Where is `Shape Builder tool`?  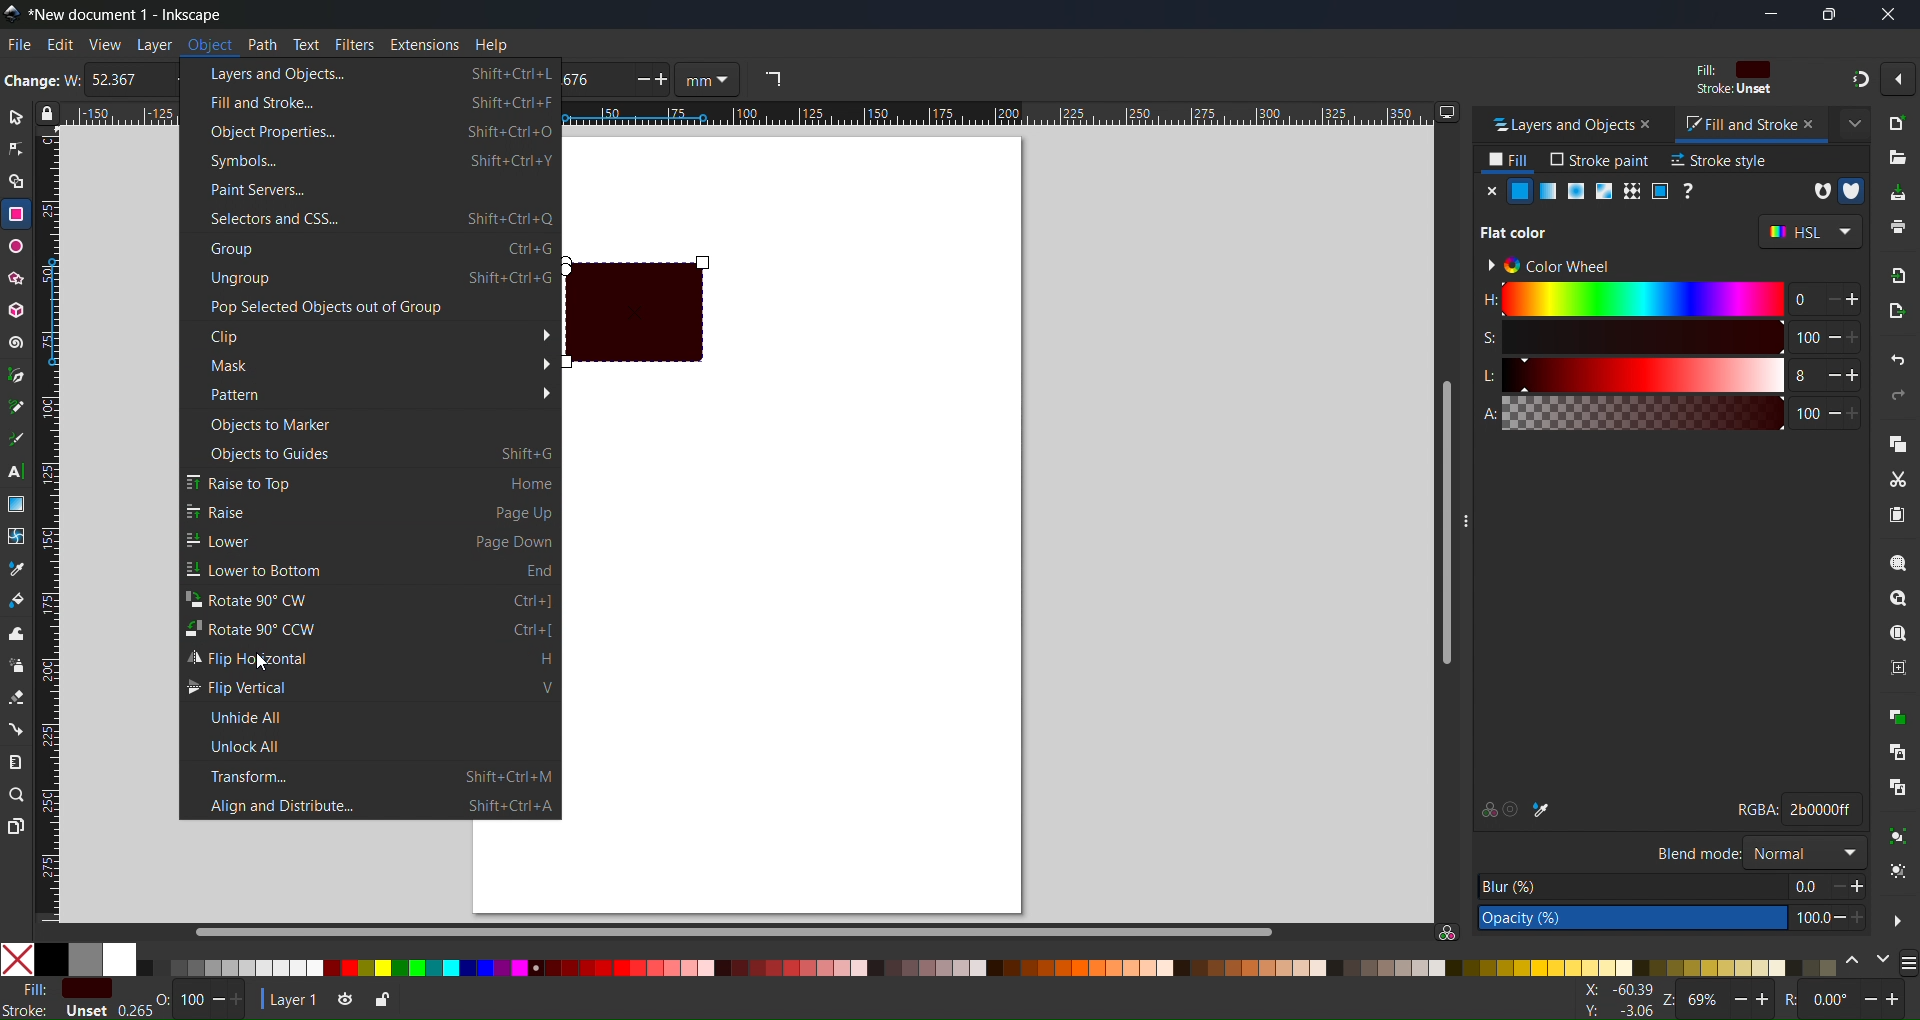 Shape Builder tool is located at coordinates (16, 181).